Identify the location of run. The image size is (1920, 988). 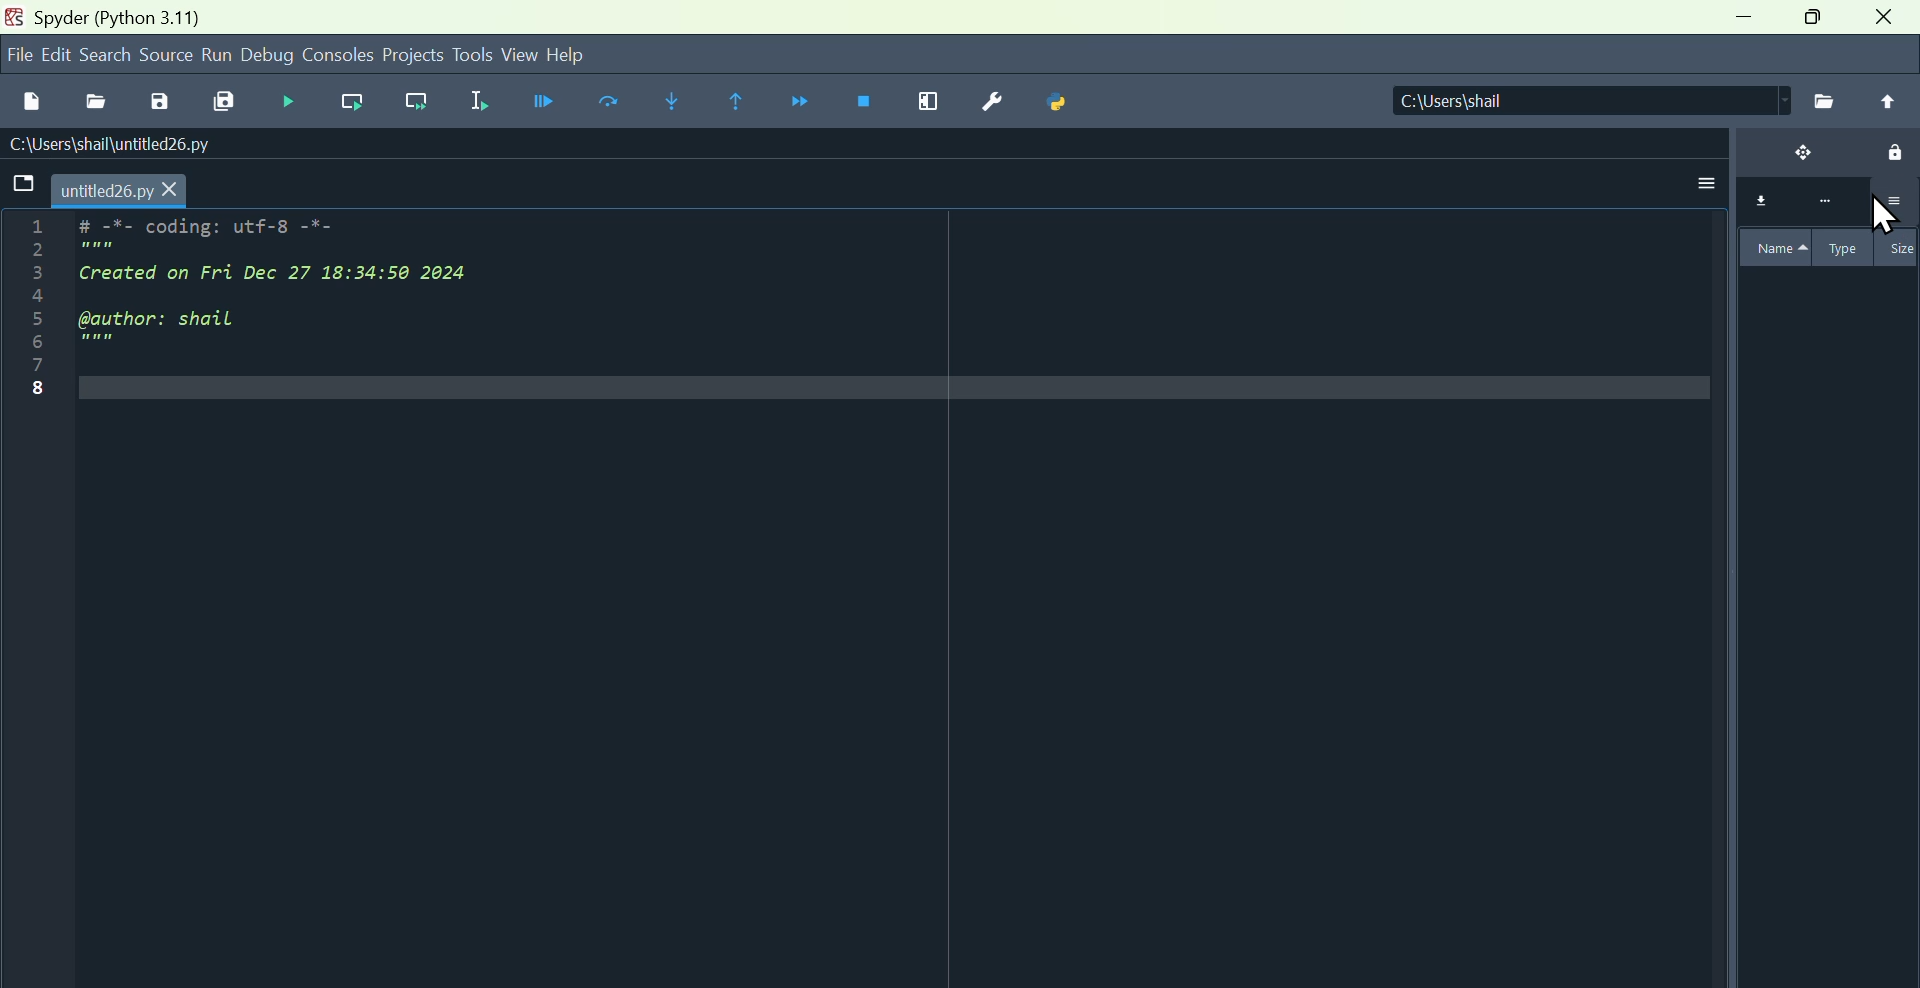
(217, 55).